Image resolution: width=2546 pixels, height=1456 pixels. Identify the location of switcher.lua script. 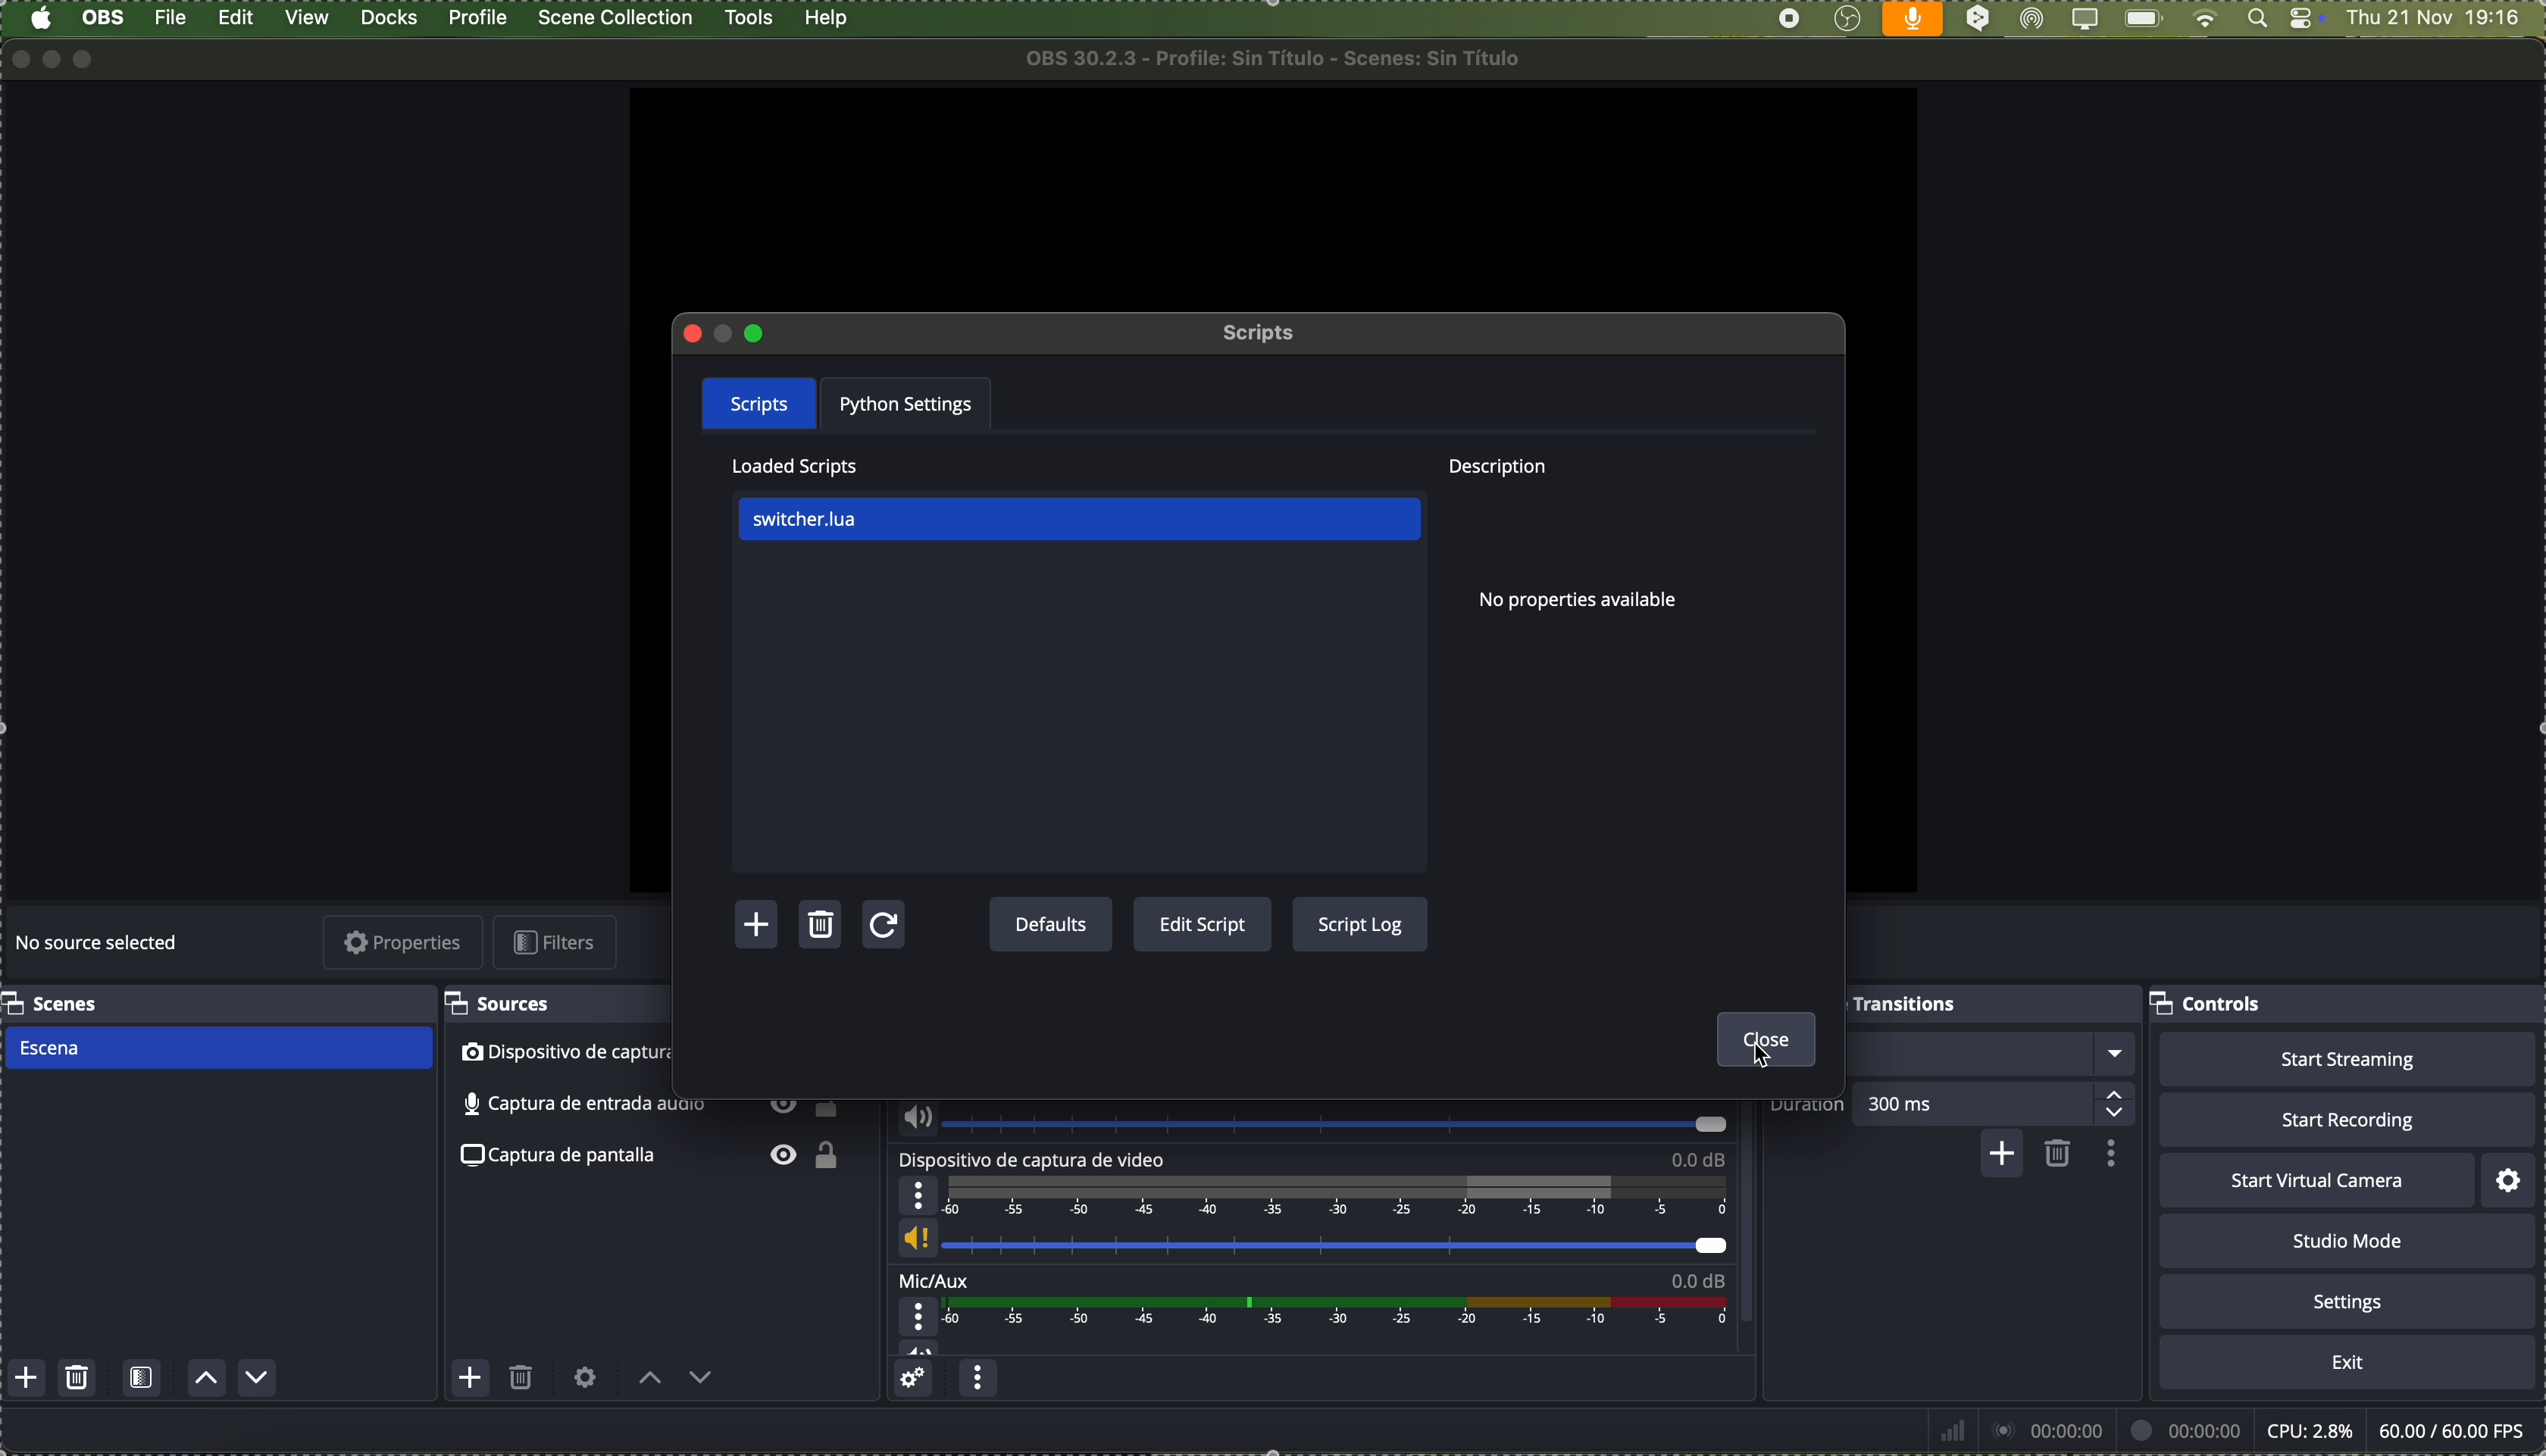
(1079, 521).